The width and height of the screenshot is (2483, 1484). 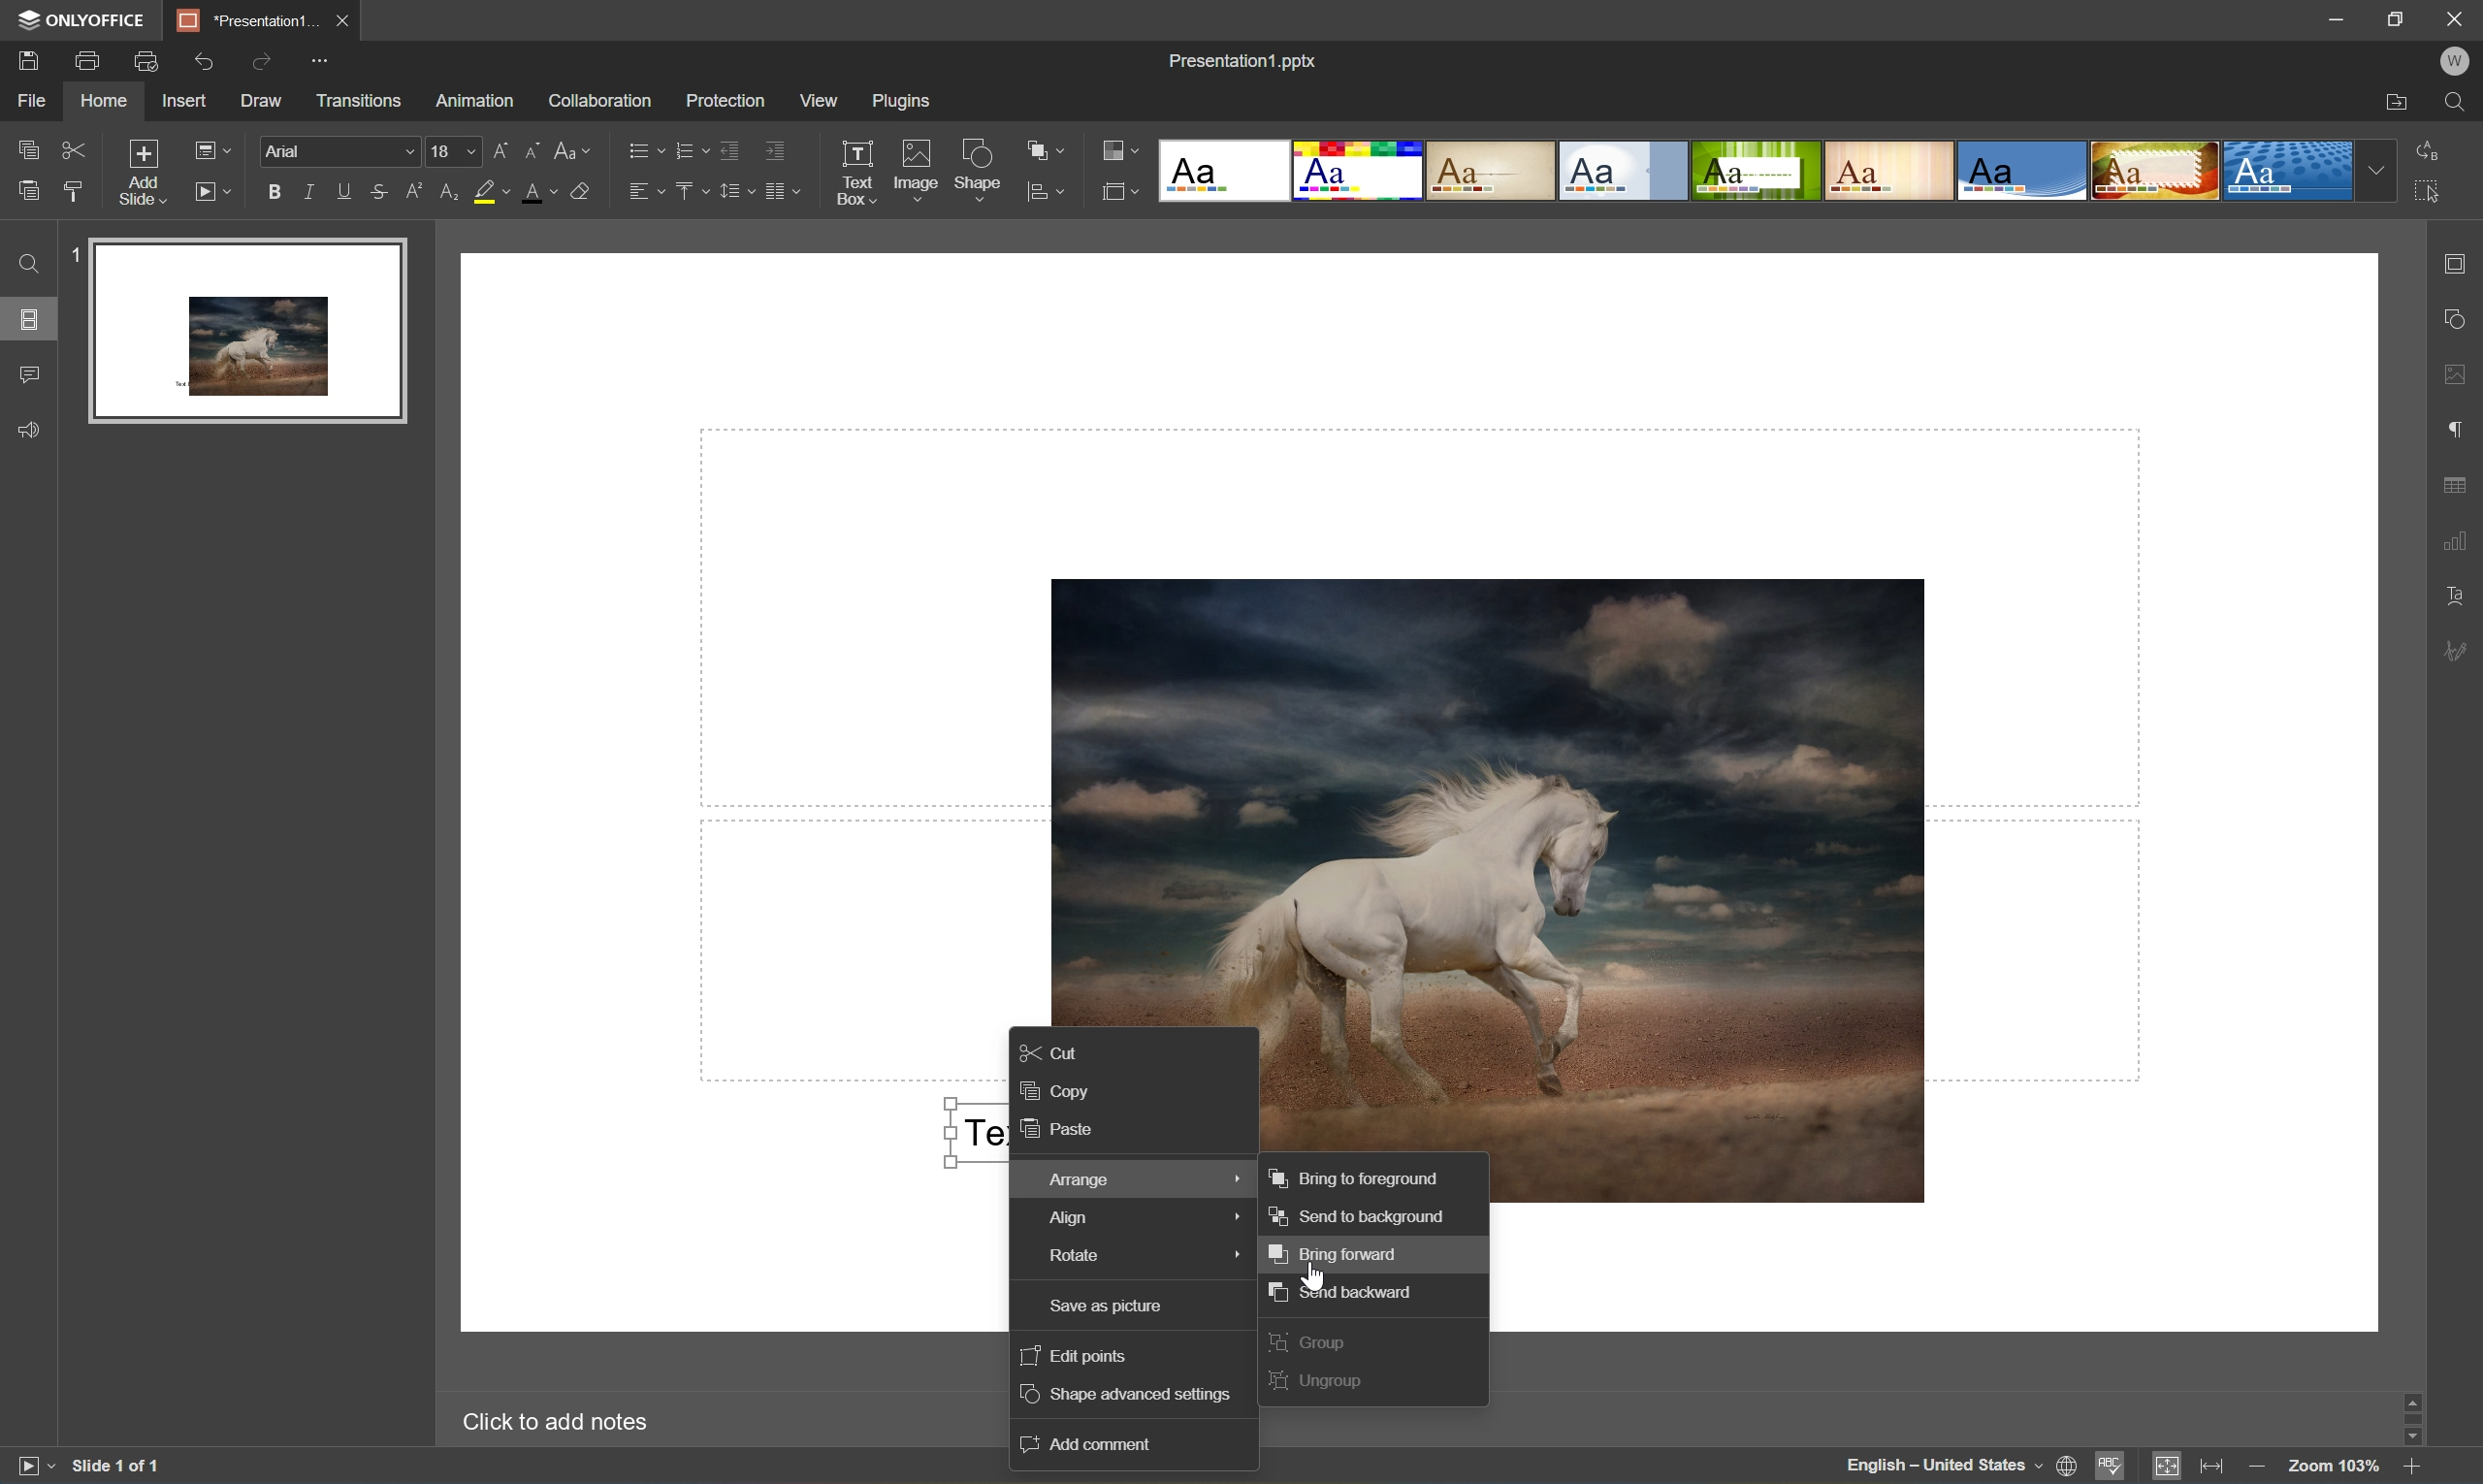 I want to click on Image settings, so click(x=2461, y=377).